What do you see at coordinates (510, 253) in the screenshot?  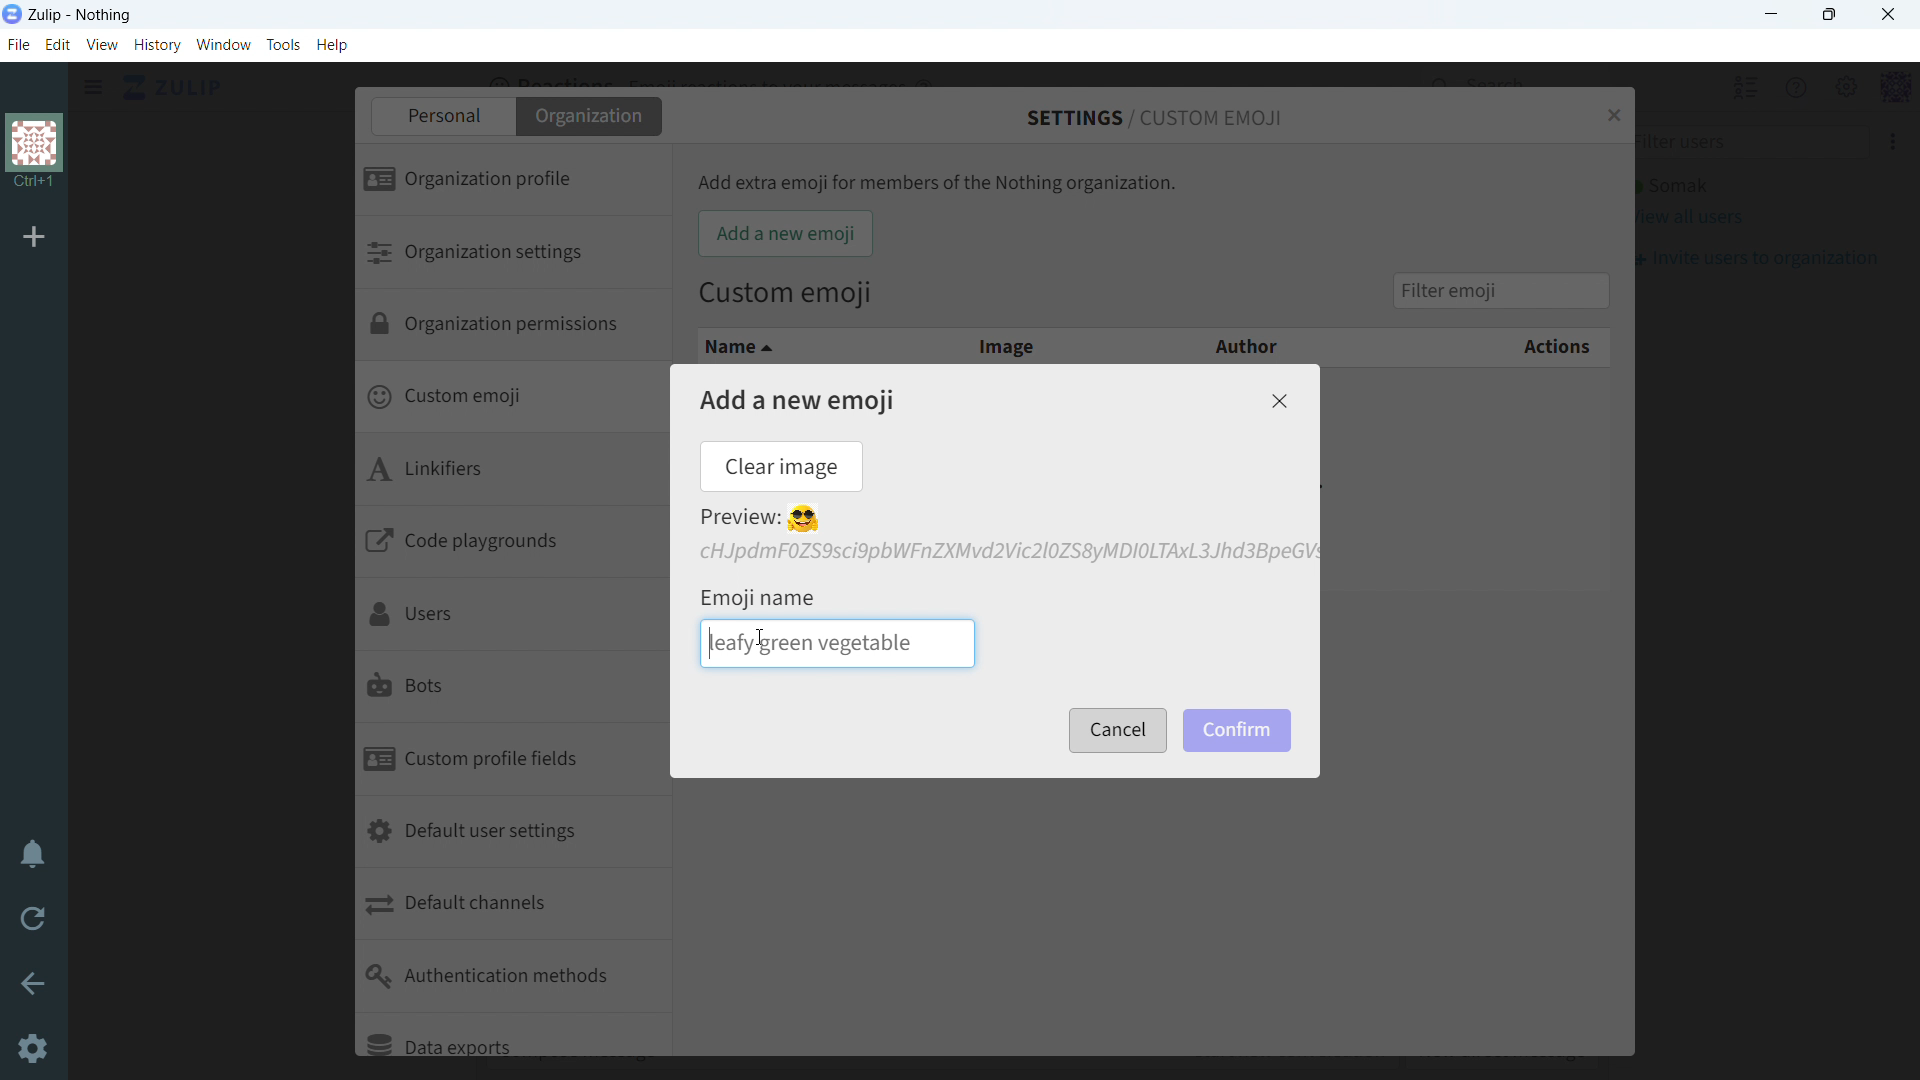 I see `organization settings` at bounding box center [510, 253].